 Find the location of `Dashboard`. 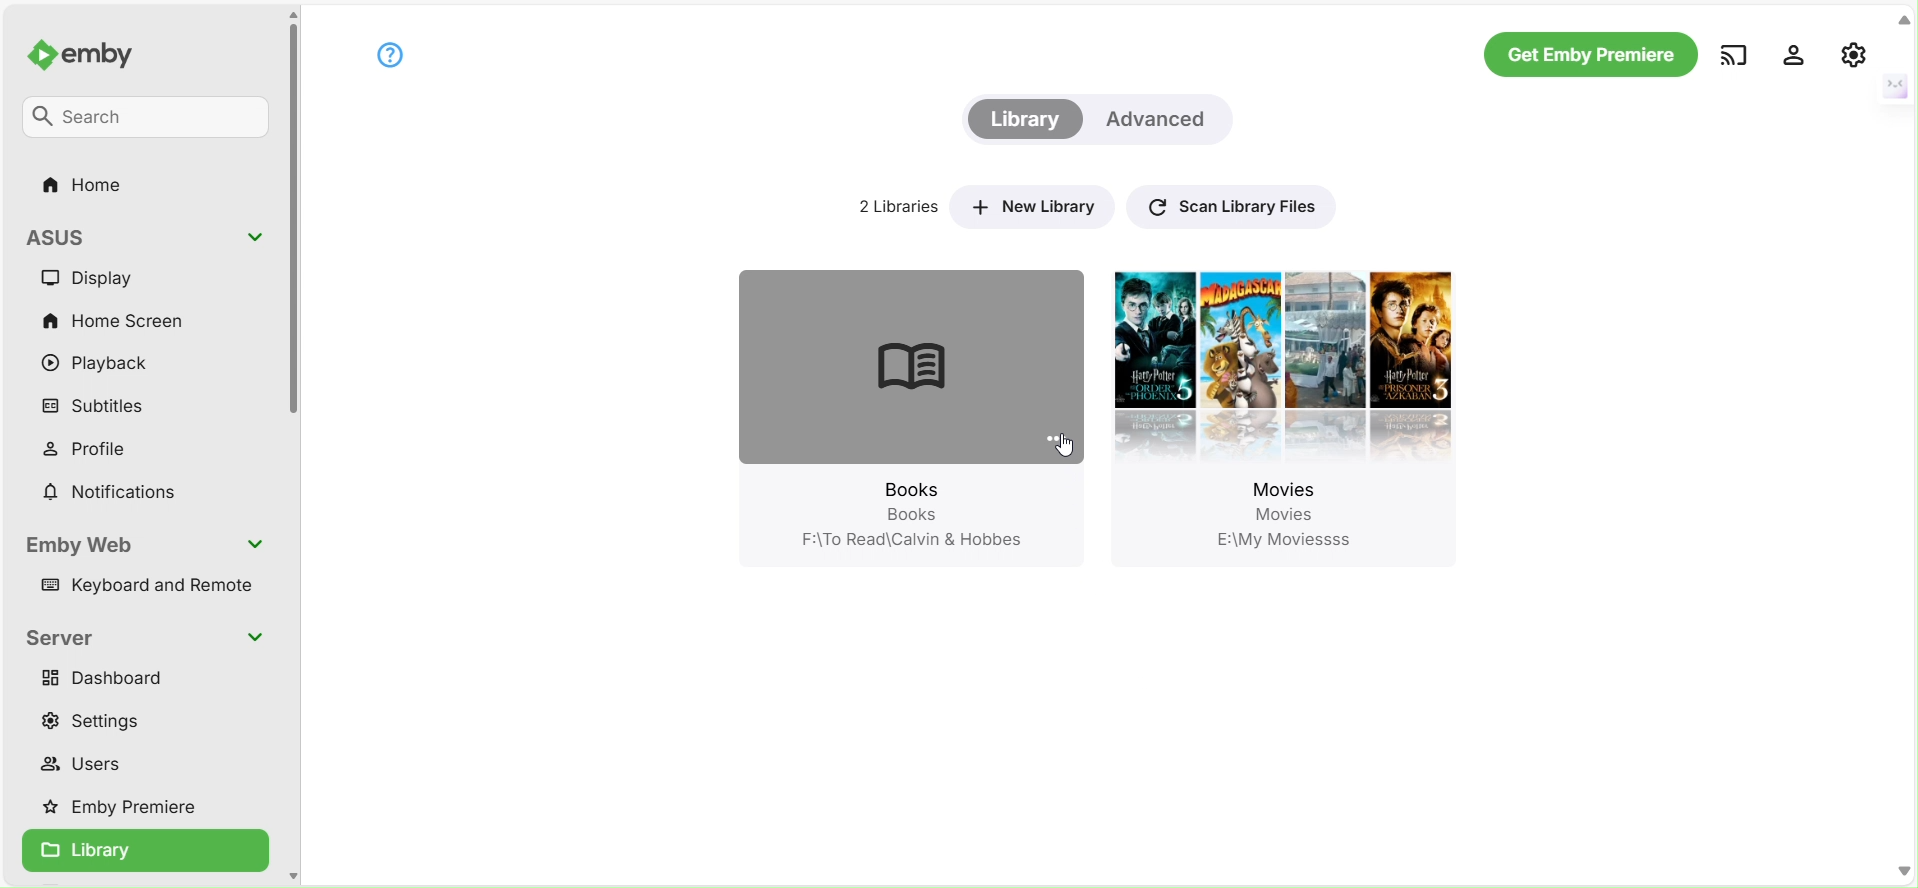

Dashboard is located at coordinates (110, 677).